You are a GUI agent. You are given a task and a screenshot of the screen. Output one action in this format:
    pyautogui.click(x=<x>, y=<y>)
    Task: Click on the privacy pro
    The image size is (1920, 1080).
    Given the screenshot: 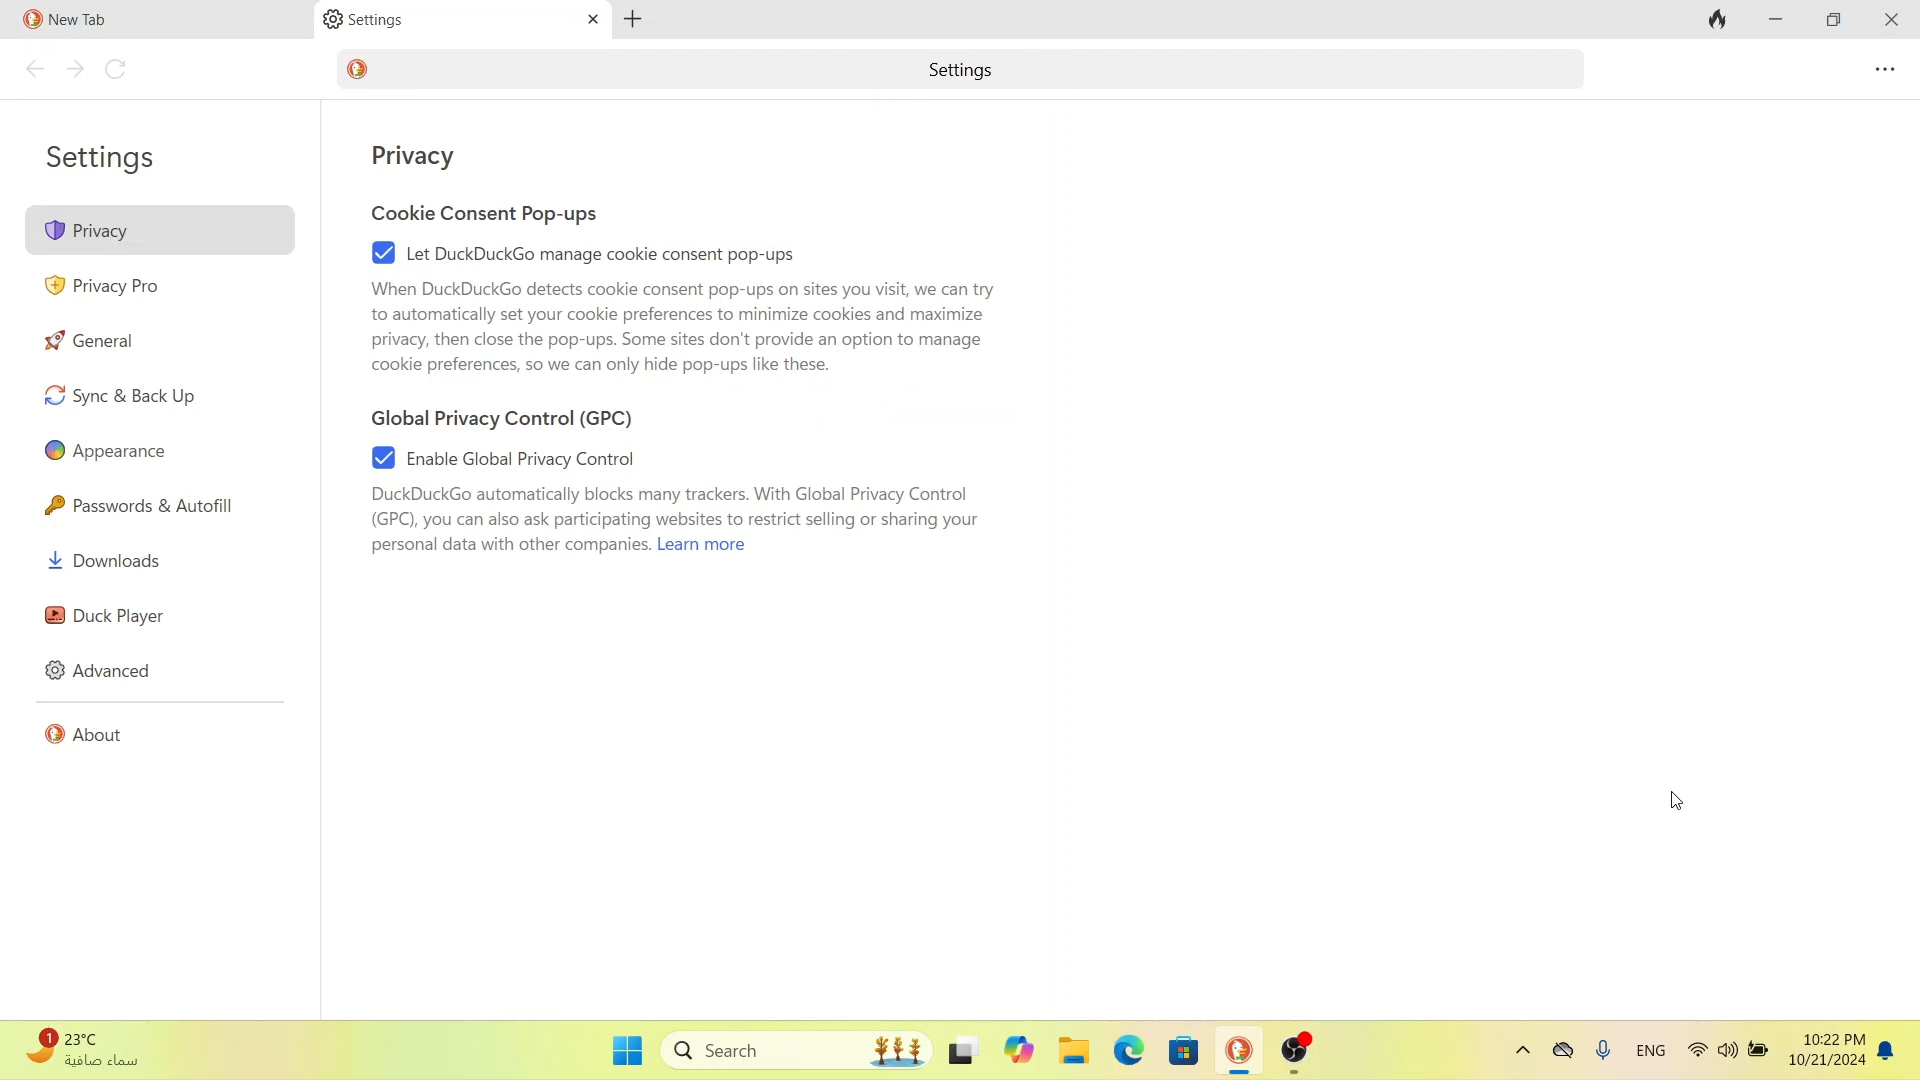 What is the action you would take?
    pyautogui.click(x=104, y=286)
    